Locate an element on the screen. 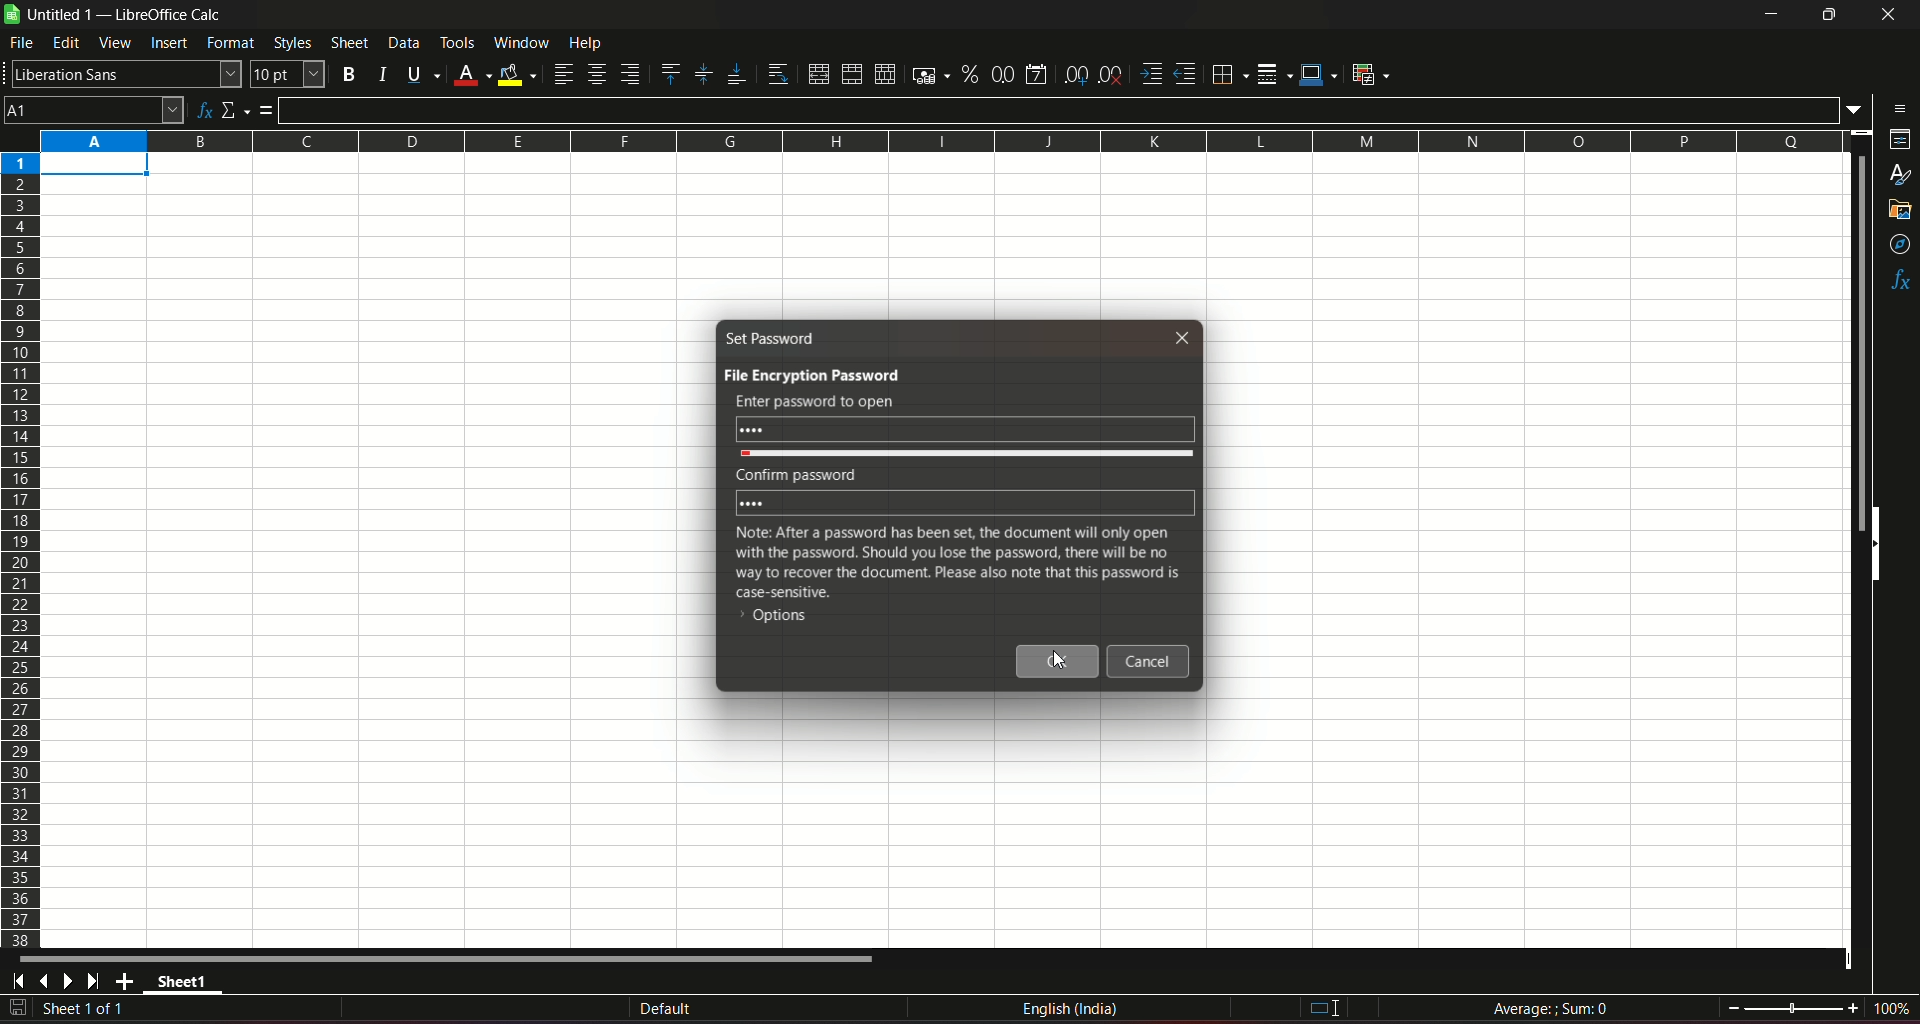  select function is located at coordinates (236, 108).